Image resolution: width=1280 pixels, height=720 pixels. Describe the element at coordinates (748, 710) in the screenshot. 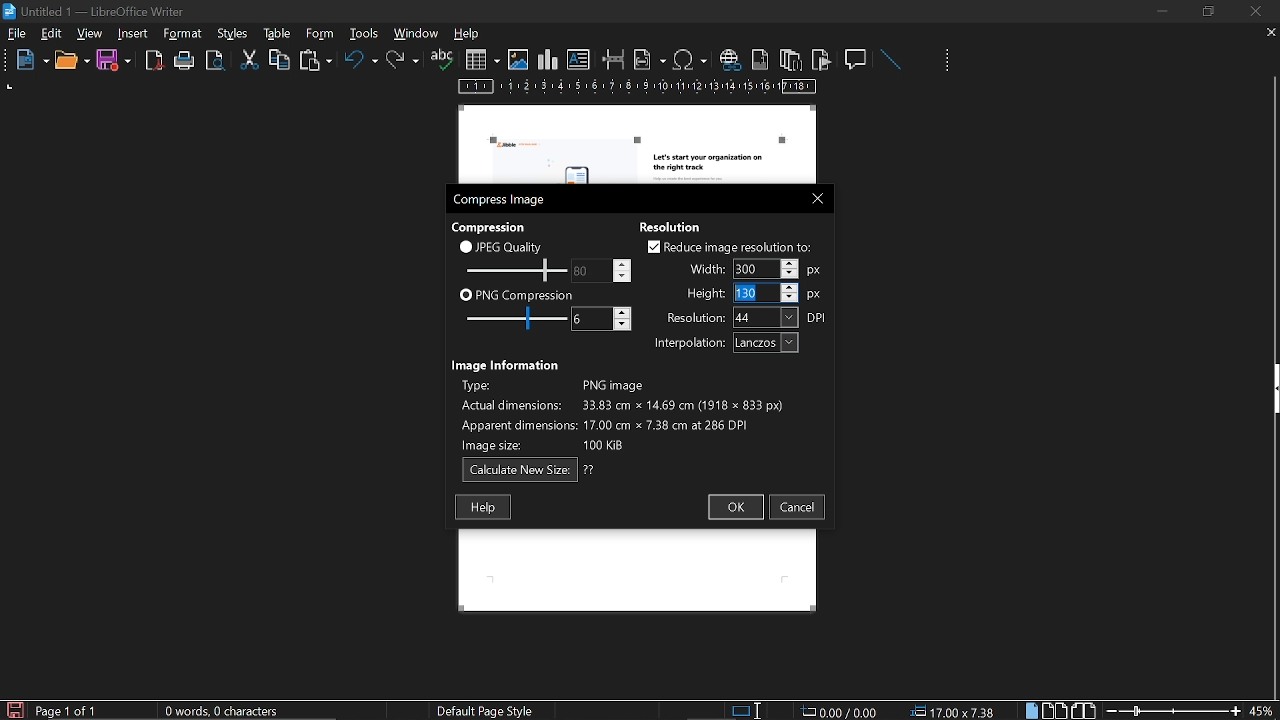

I see `standard selection` at that location.